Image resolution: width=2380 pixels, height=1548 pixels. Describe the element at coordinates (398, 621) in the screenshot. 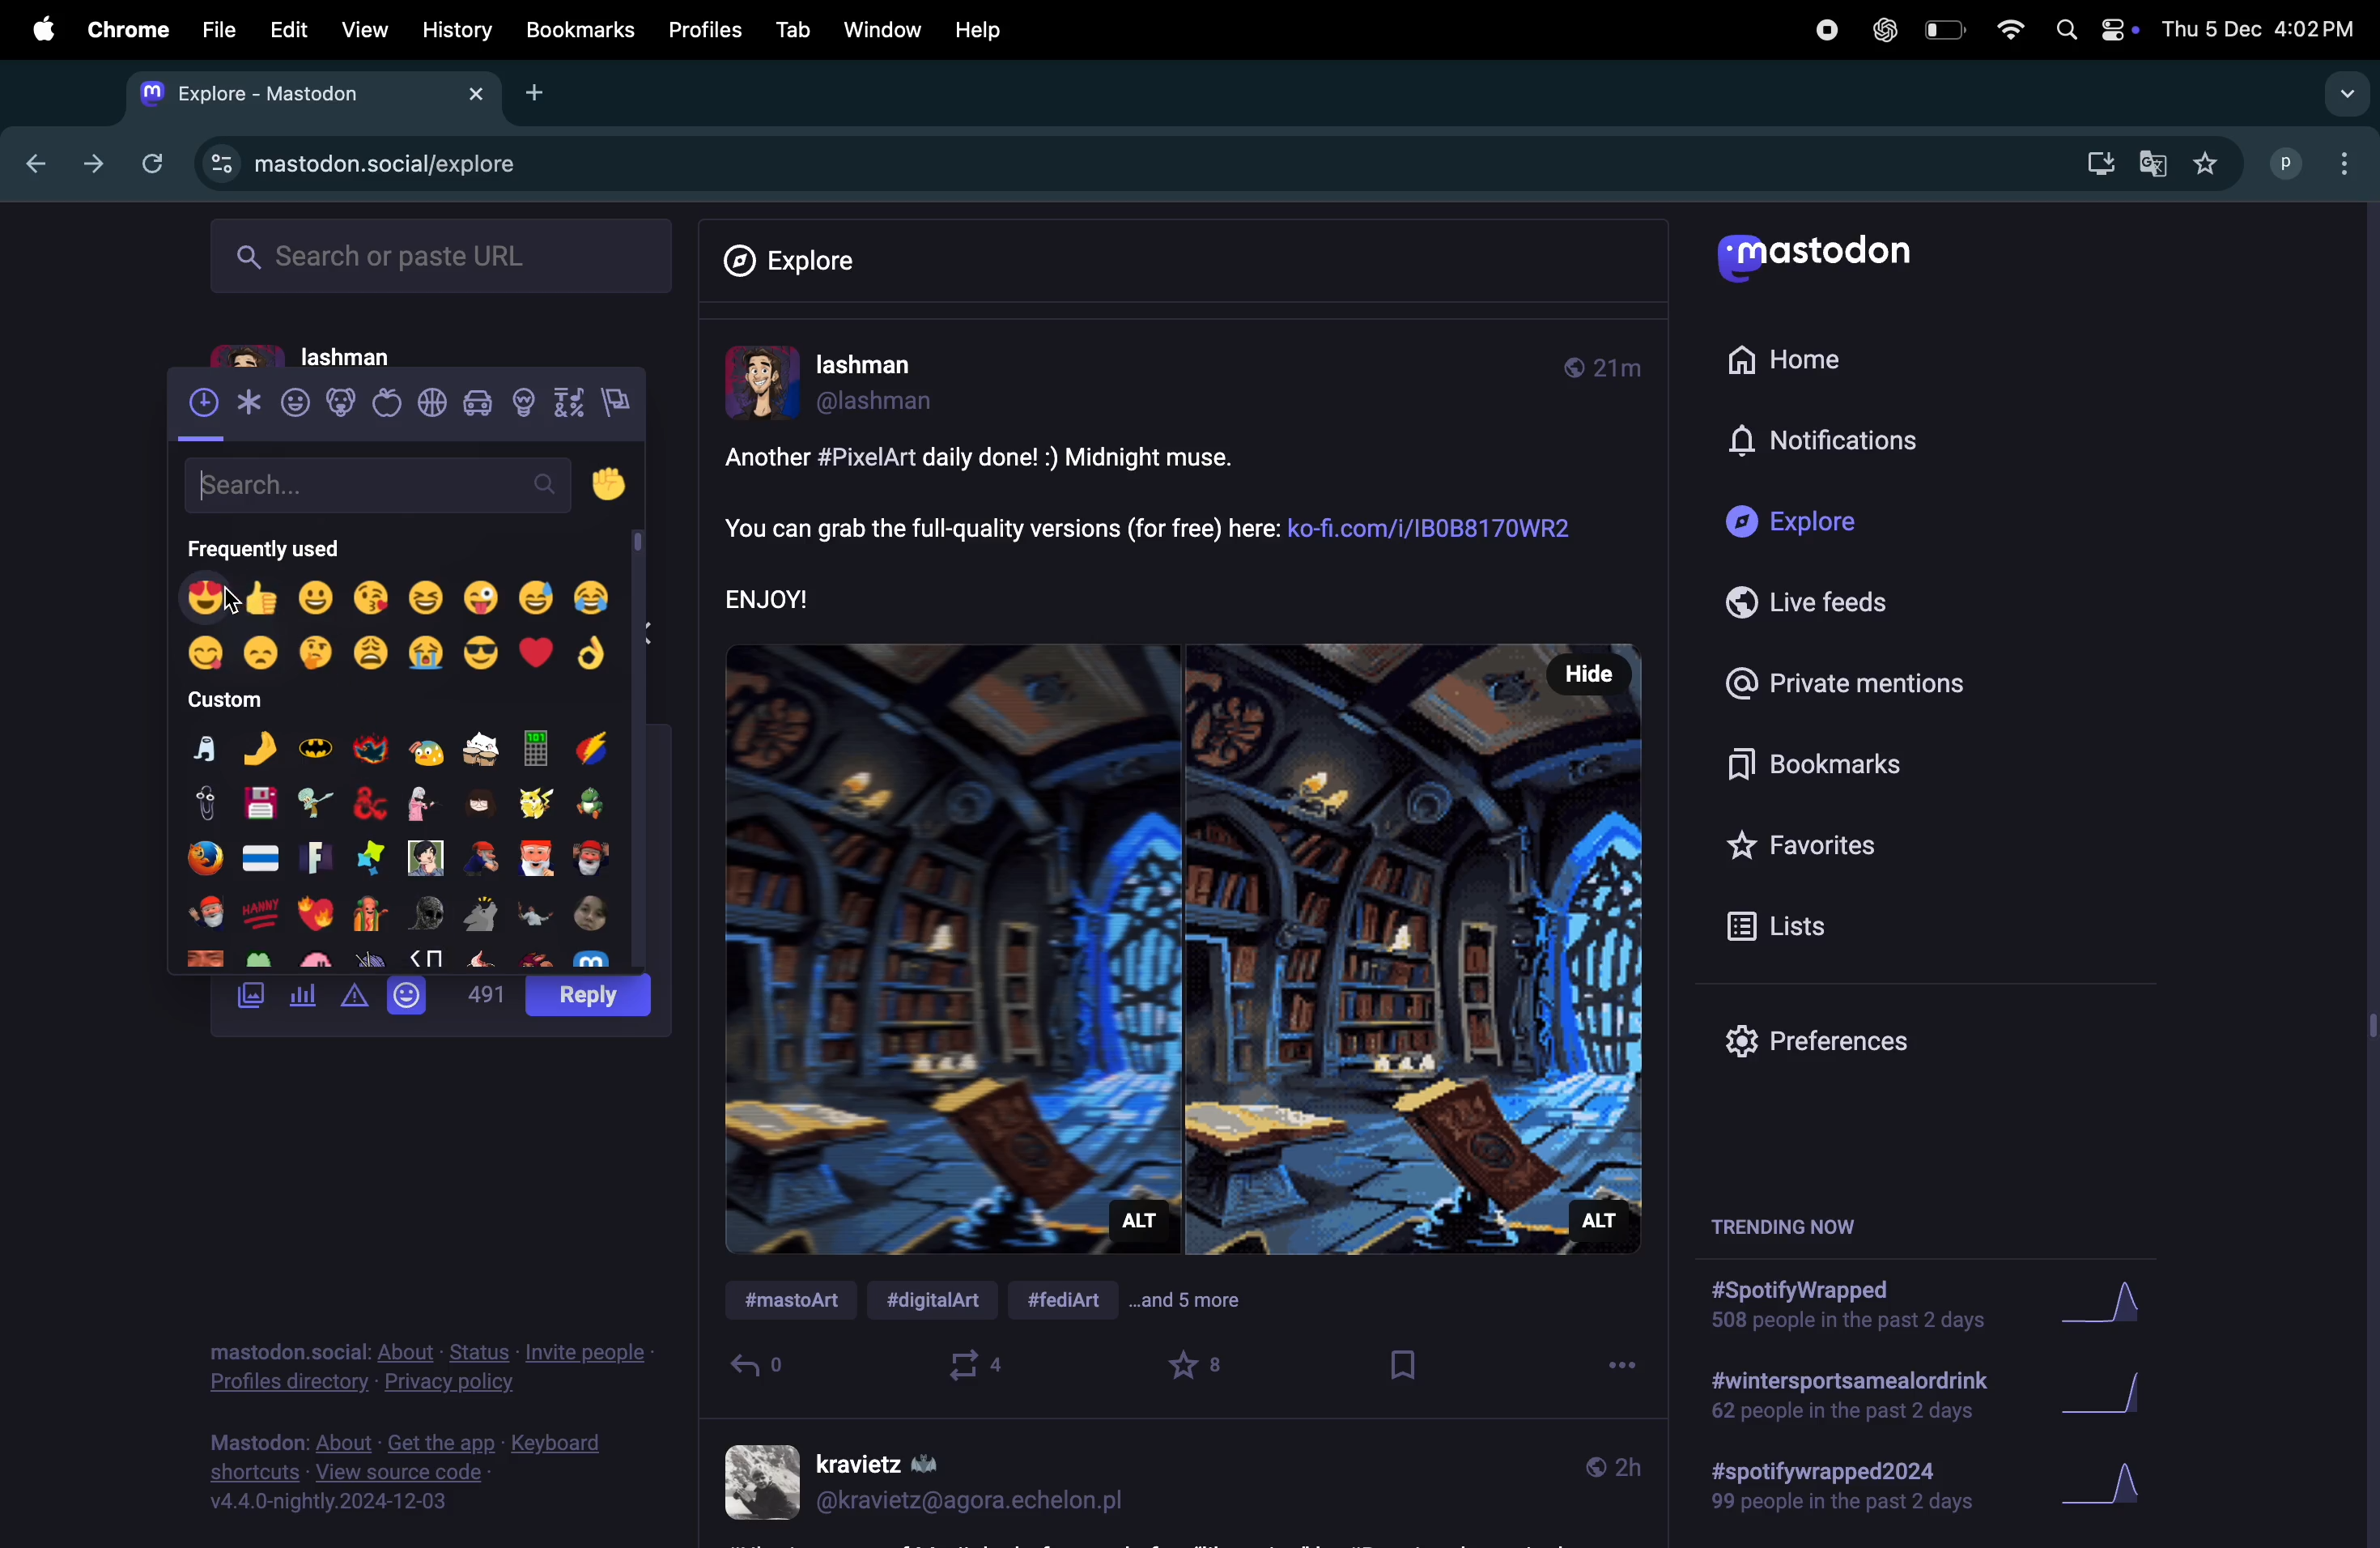

I see `emoji` at that location.